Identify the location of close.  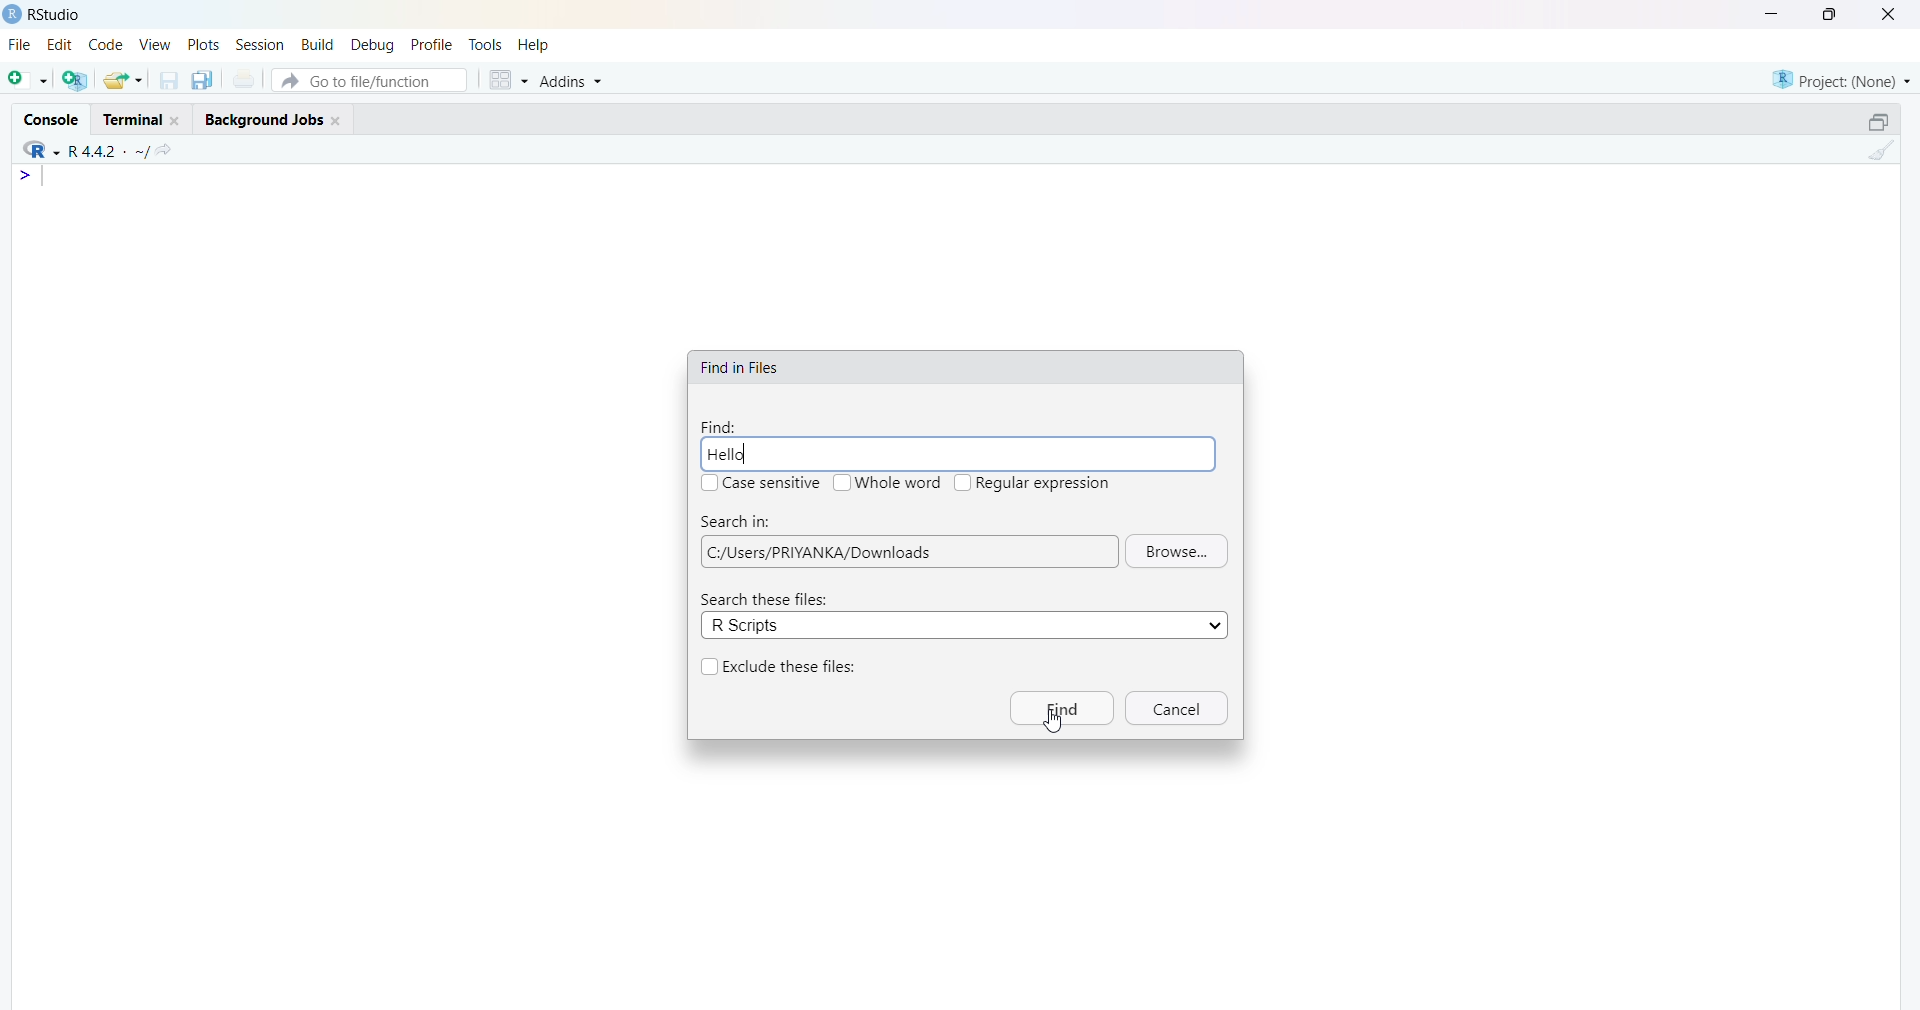
(339, 121).